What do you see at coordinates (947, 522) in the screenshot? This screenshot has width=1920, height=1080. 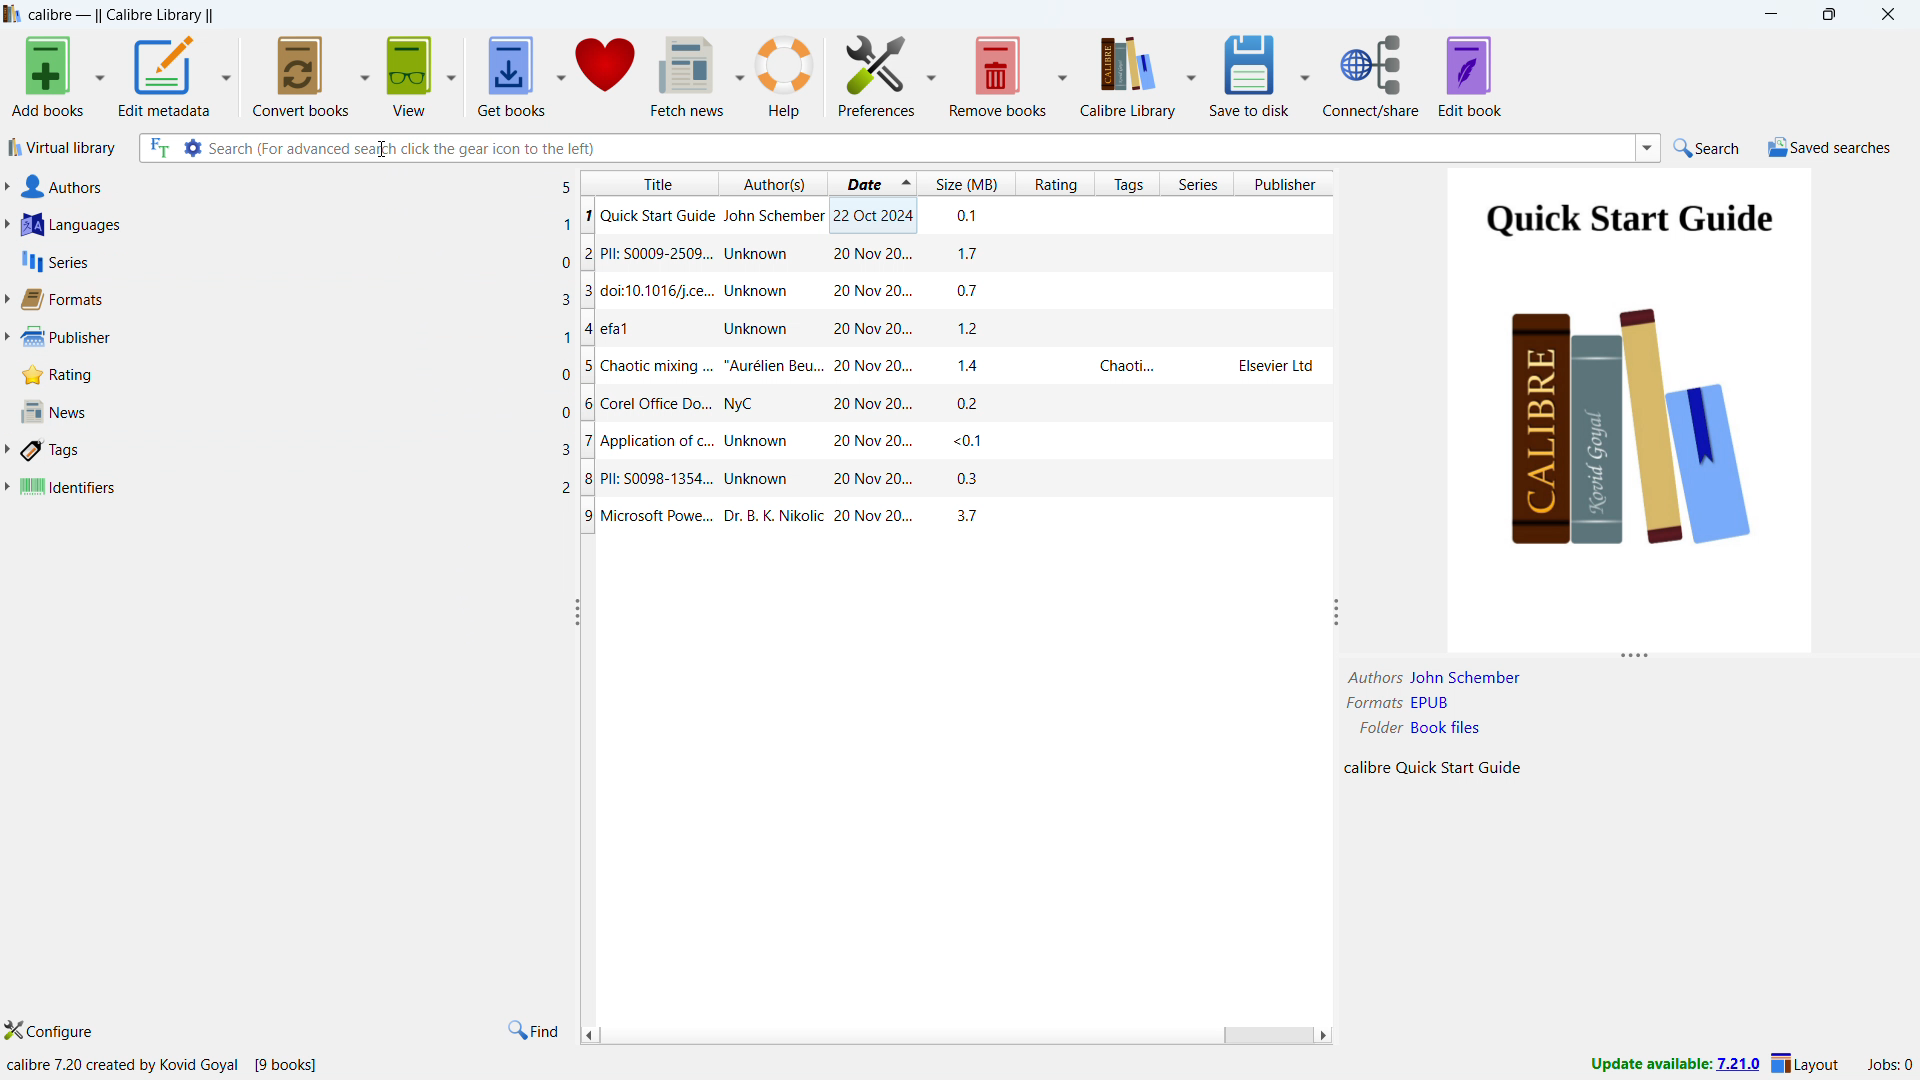 I see `Microsoft Power...` at bounding box center [947, 522].